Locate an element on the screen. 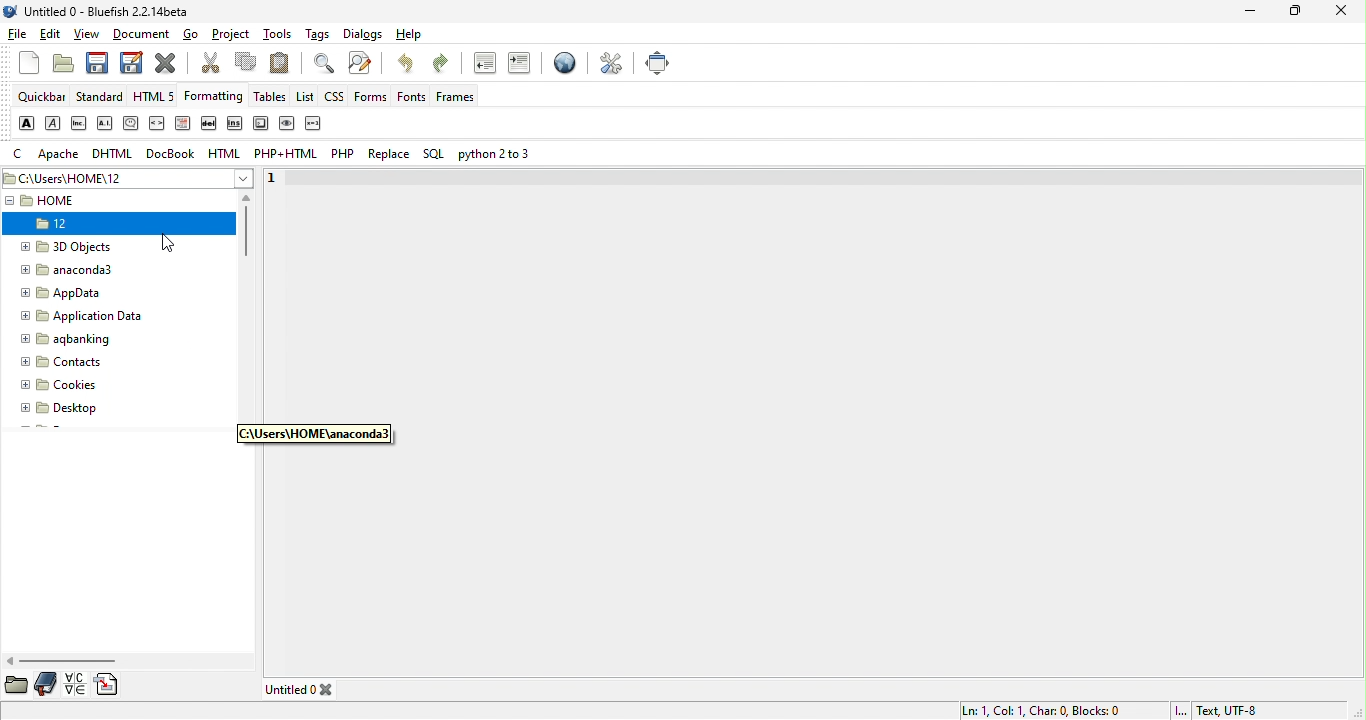  show find bar is located at coordinates (324, 65).